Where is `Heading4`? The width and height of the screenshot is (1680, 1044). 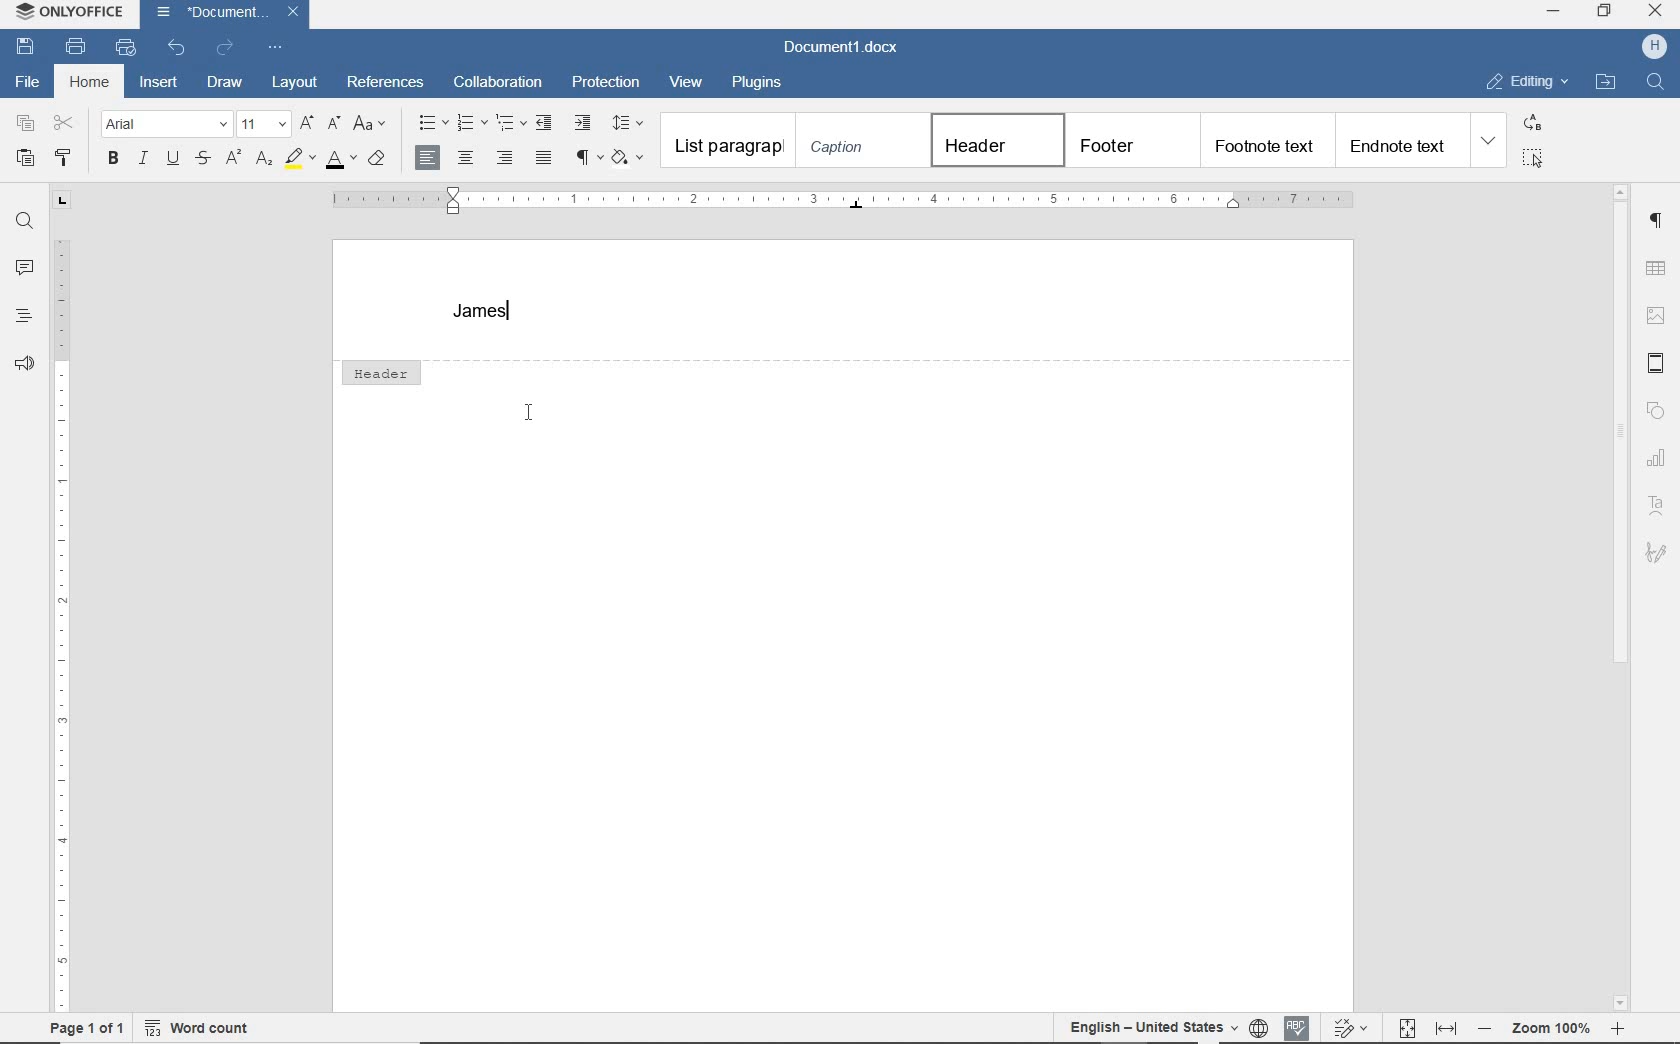 Heading4 is located at coordinates (1400, 145).